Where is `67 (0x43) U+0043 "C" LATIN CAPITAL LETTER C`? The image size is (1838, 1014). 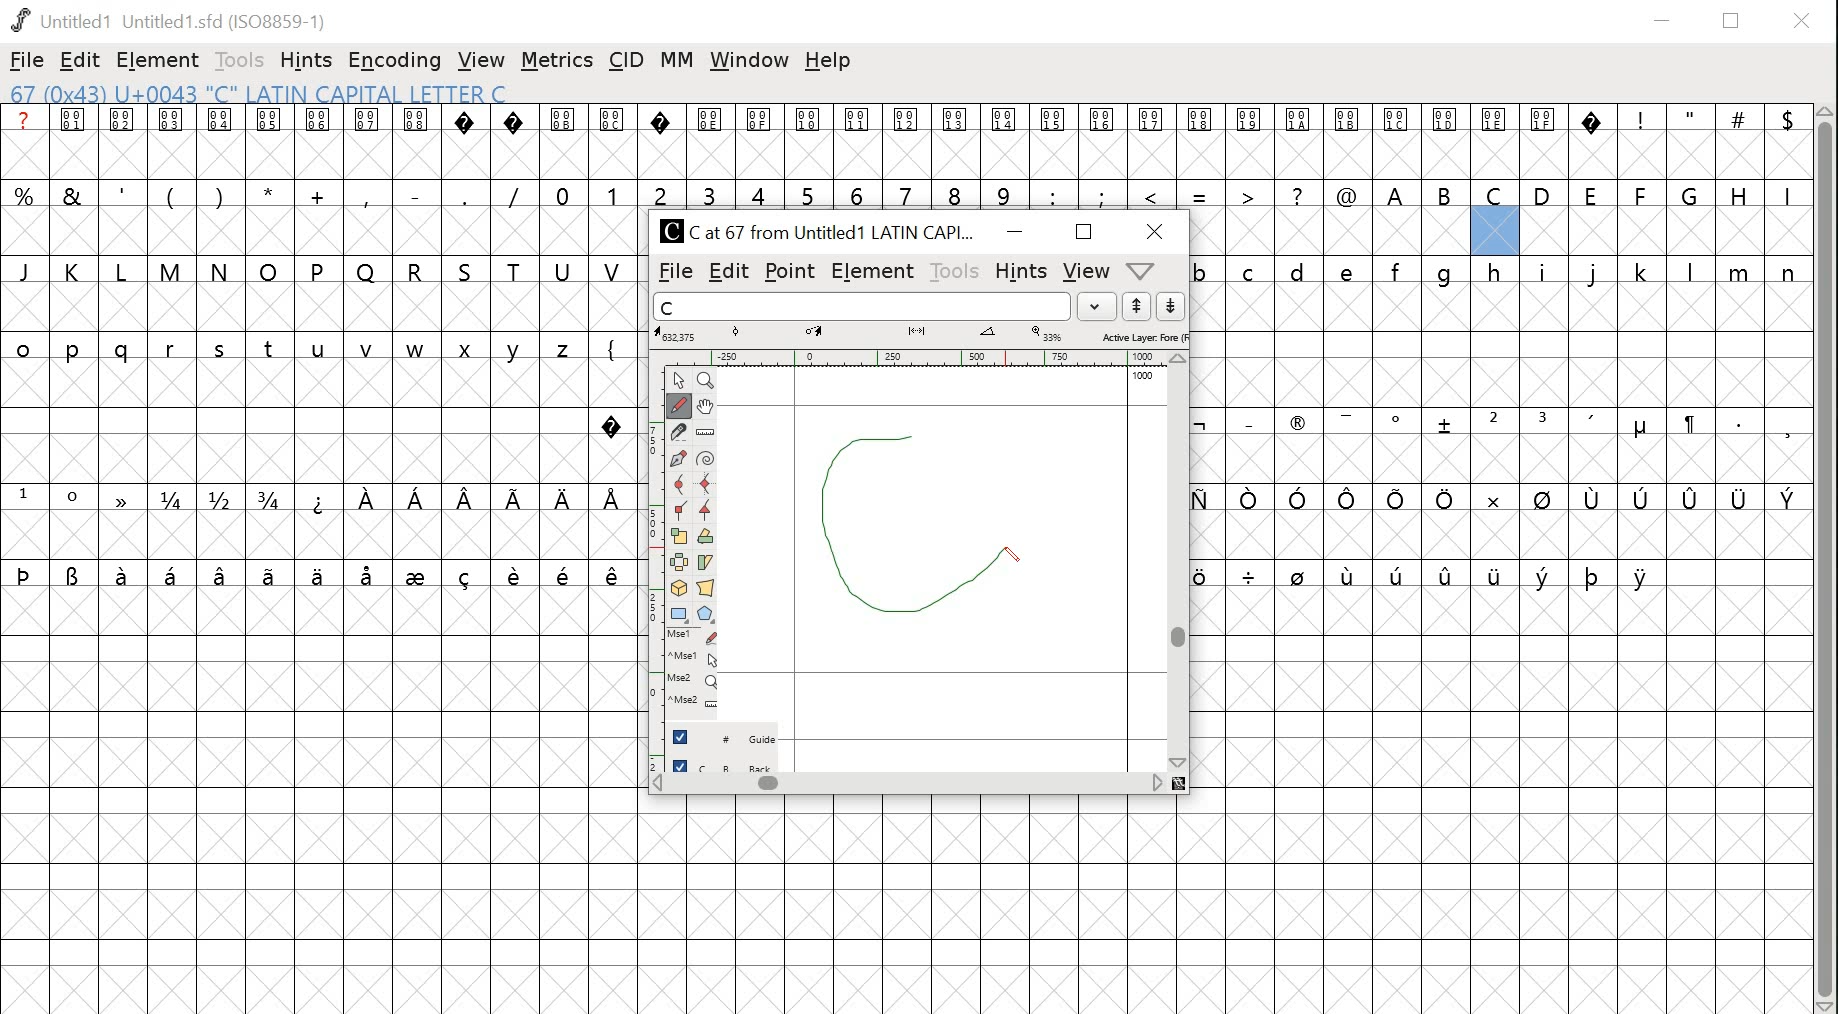
67 (0x43) U+0043 "C" LATIN CAPITAL LETTER C is located at coordinates (264, 94).